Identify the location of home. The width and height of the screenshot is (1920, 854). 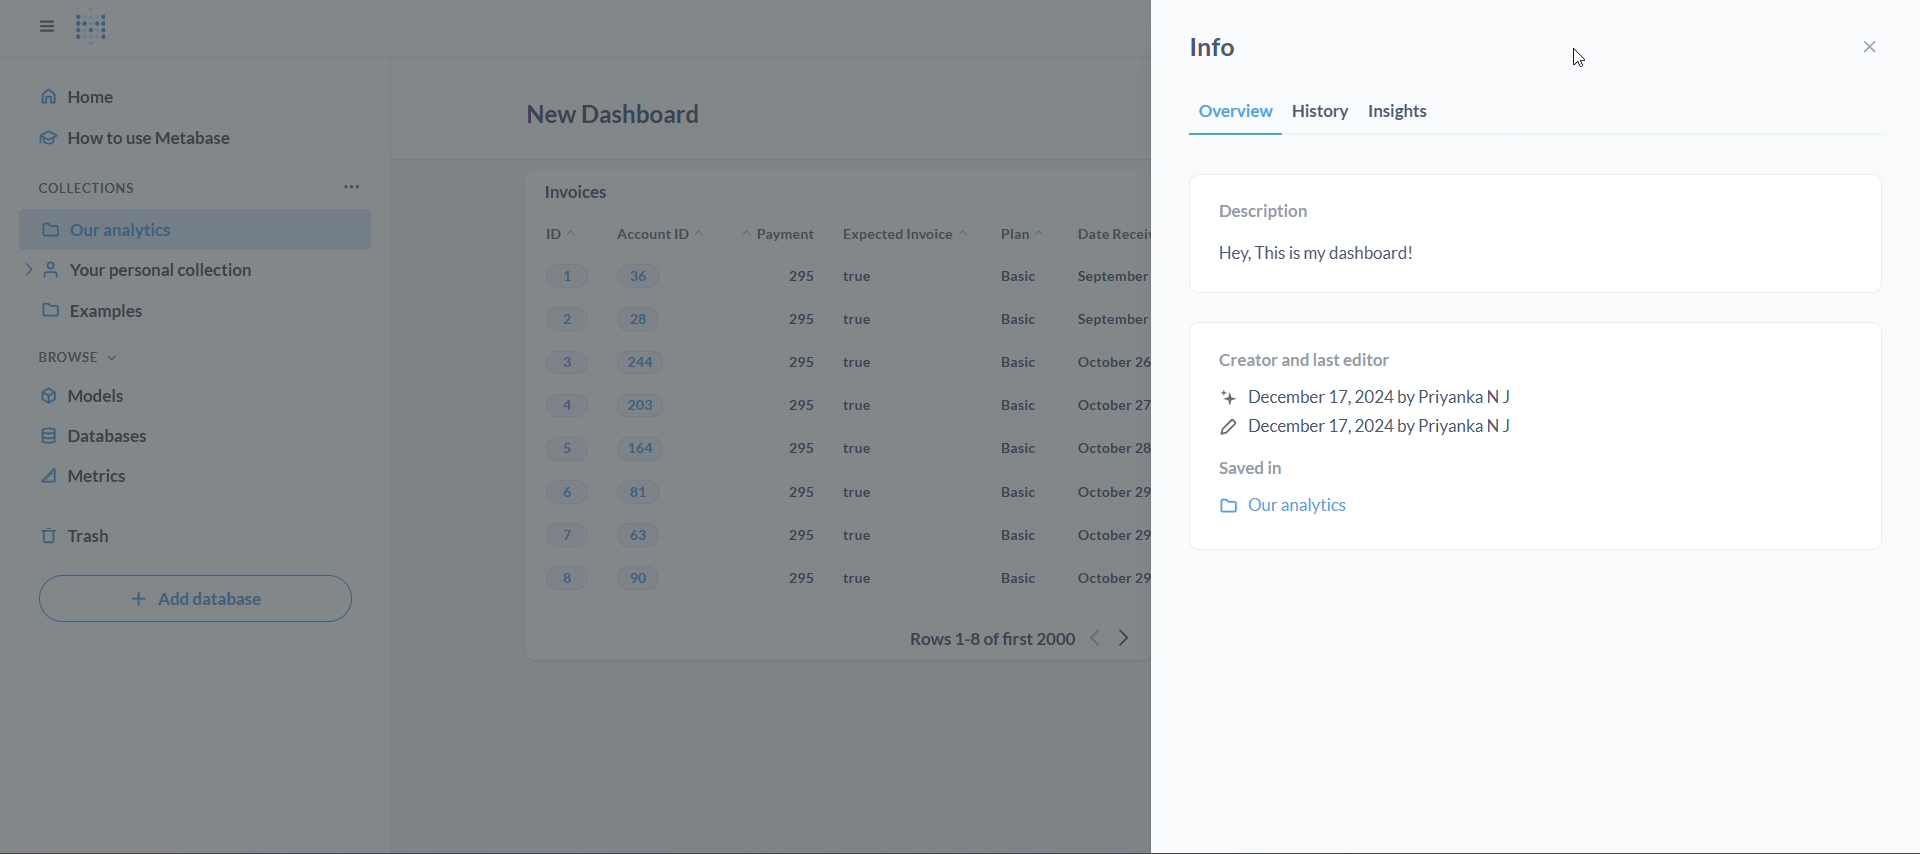
(86, 98).